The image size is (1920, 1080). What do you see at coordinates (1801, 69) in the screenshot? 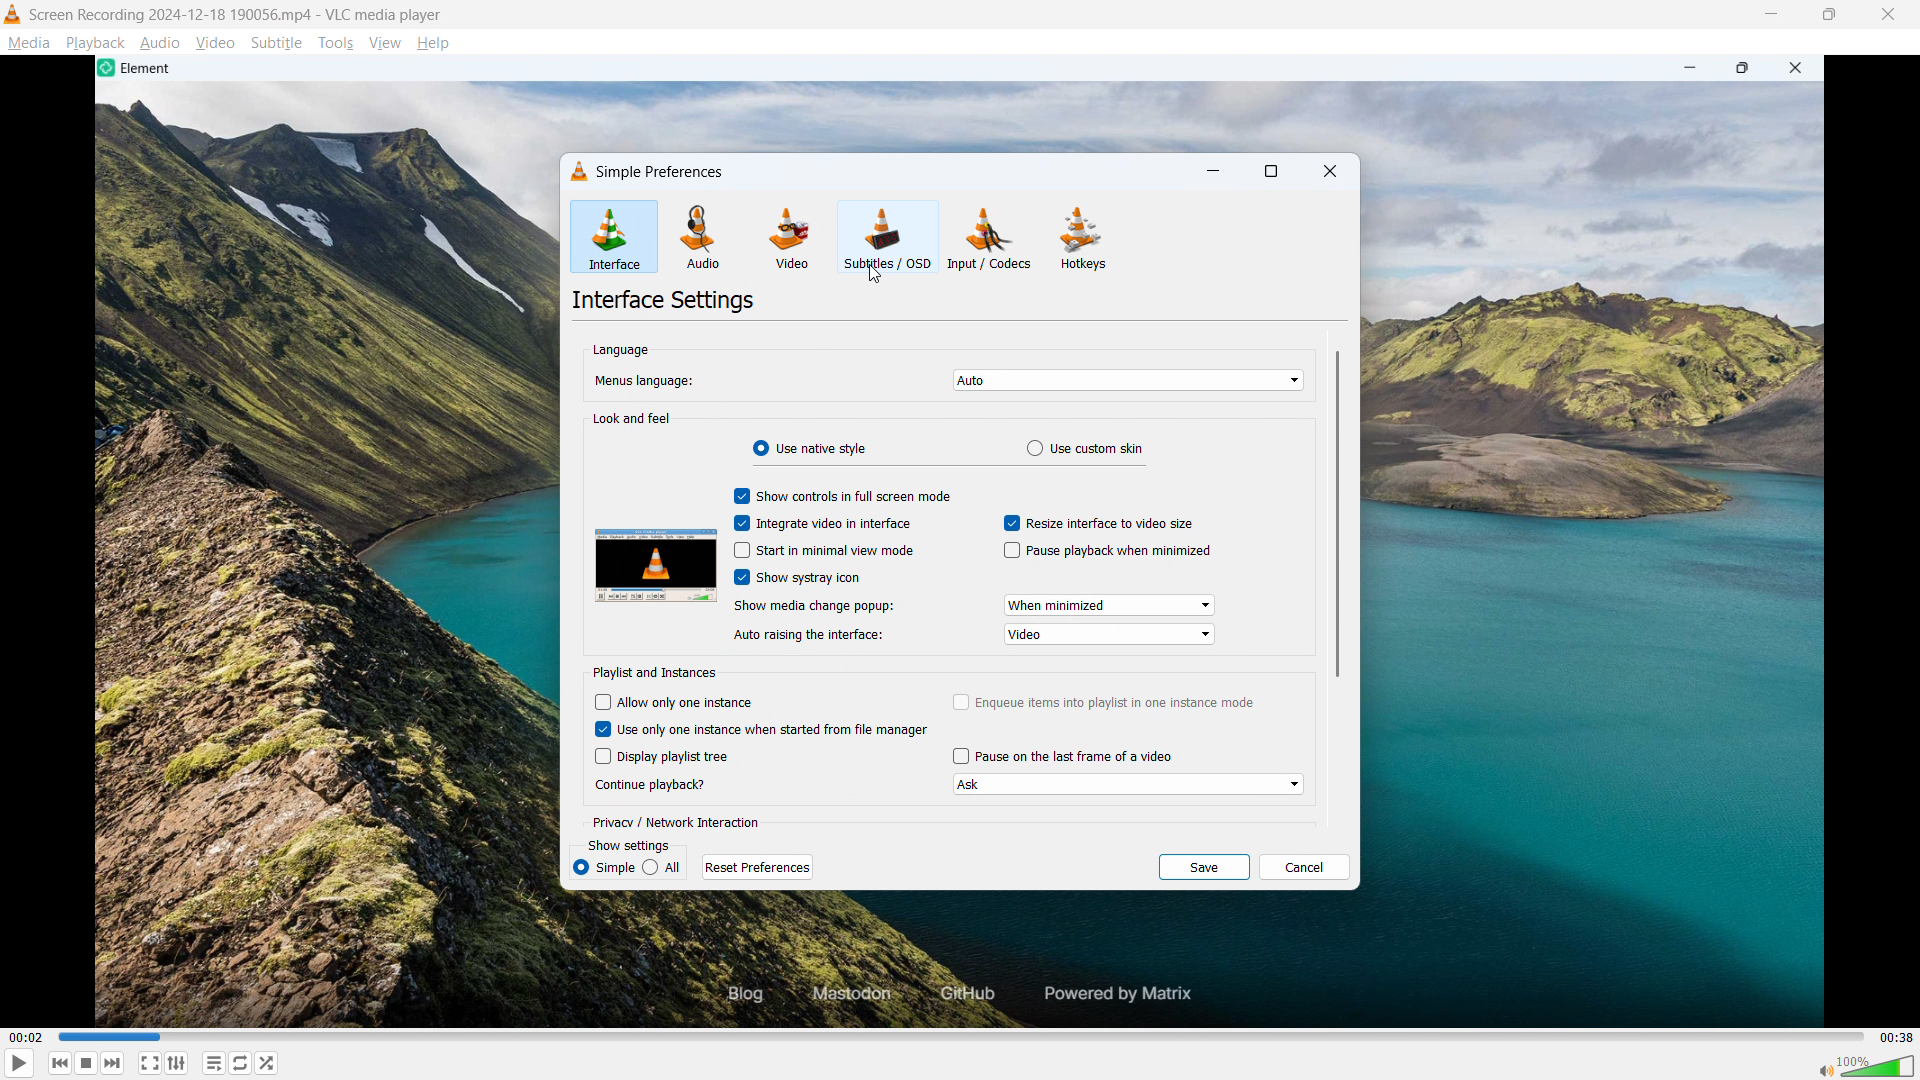
I see `close` at bounding box center [1801, 69].